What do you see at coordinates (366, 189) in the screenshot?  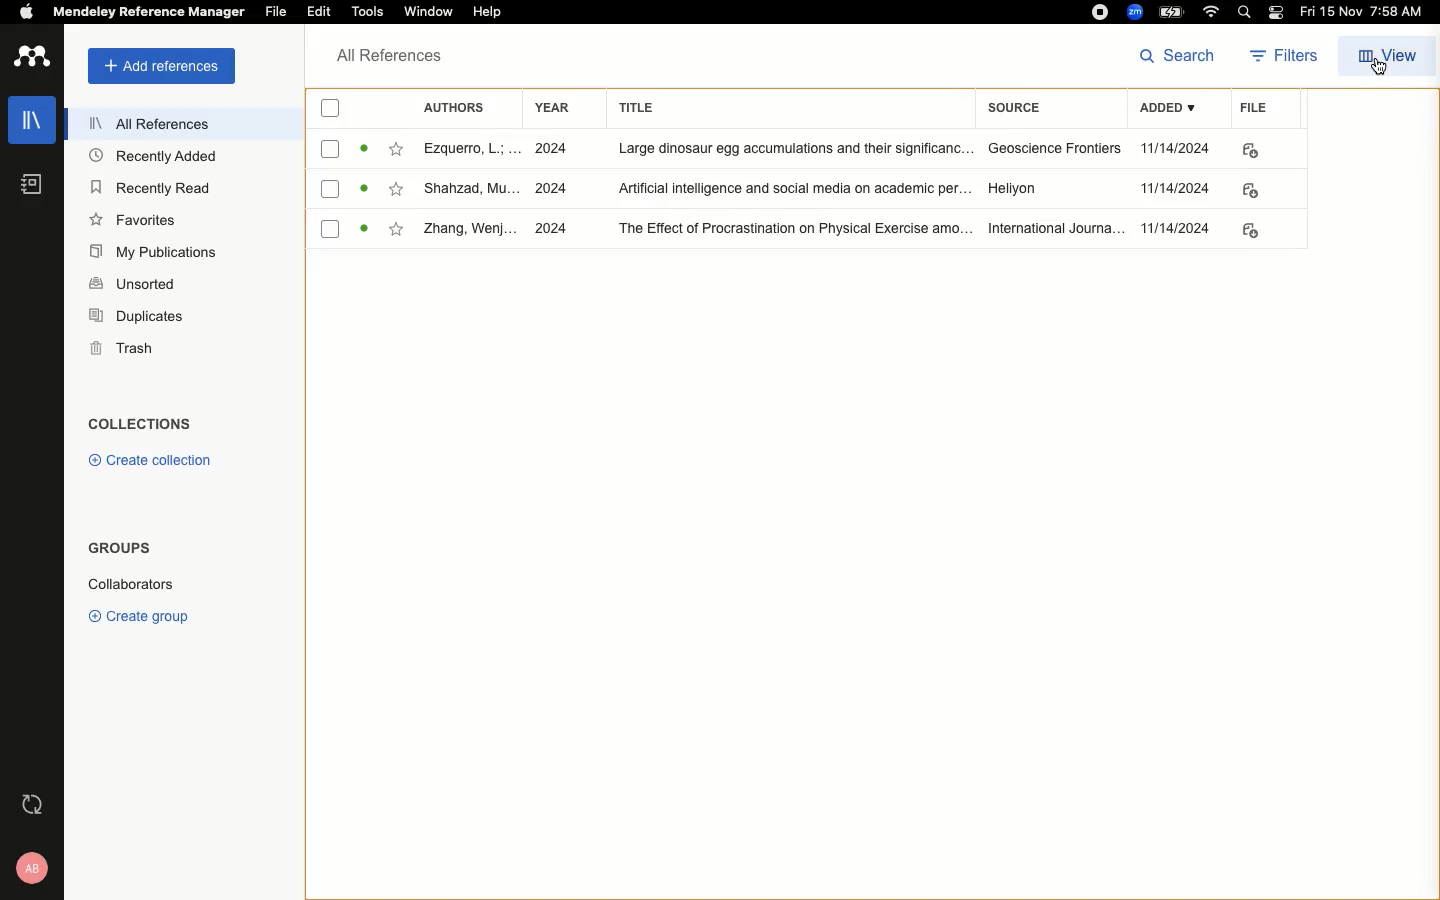 I see `Active` at bounding box center [366, 189].